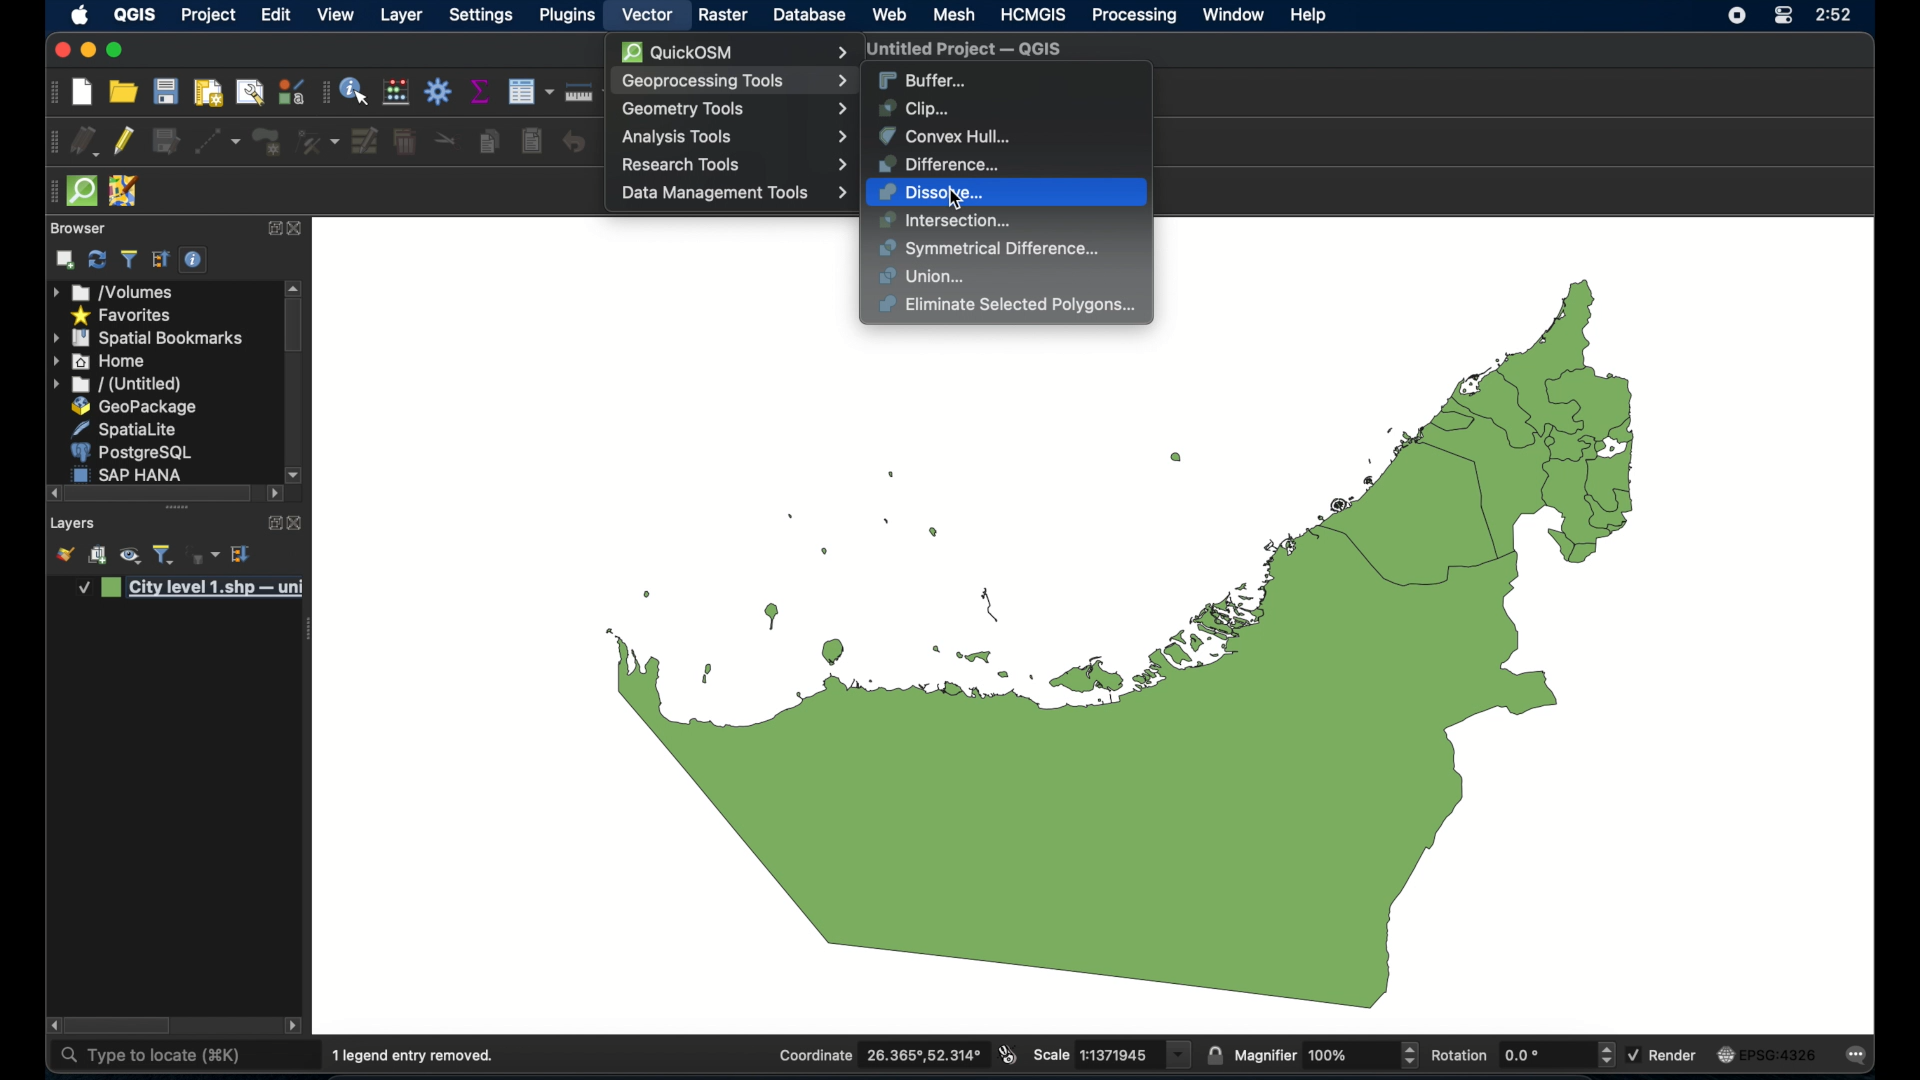 The width and height of the screenshot is (1920, 1080). Describe the element at coordinates (60, 51) in the screenshot. I see `maximize` at that location.